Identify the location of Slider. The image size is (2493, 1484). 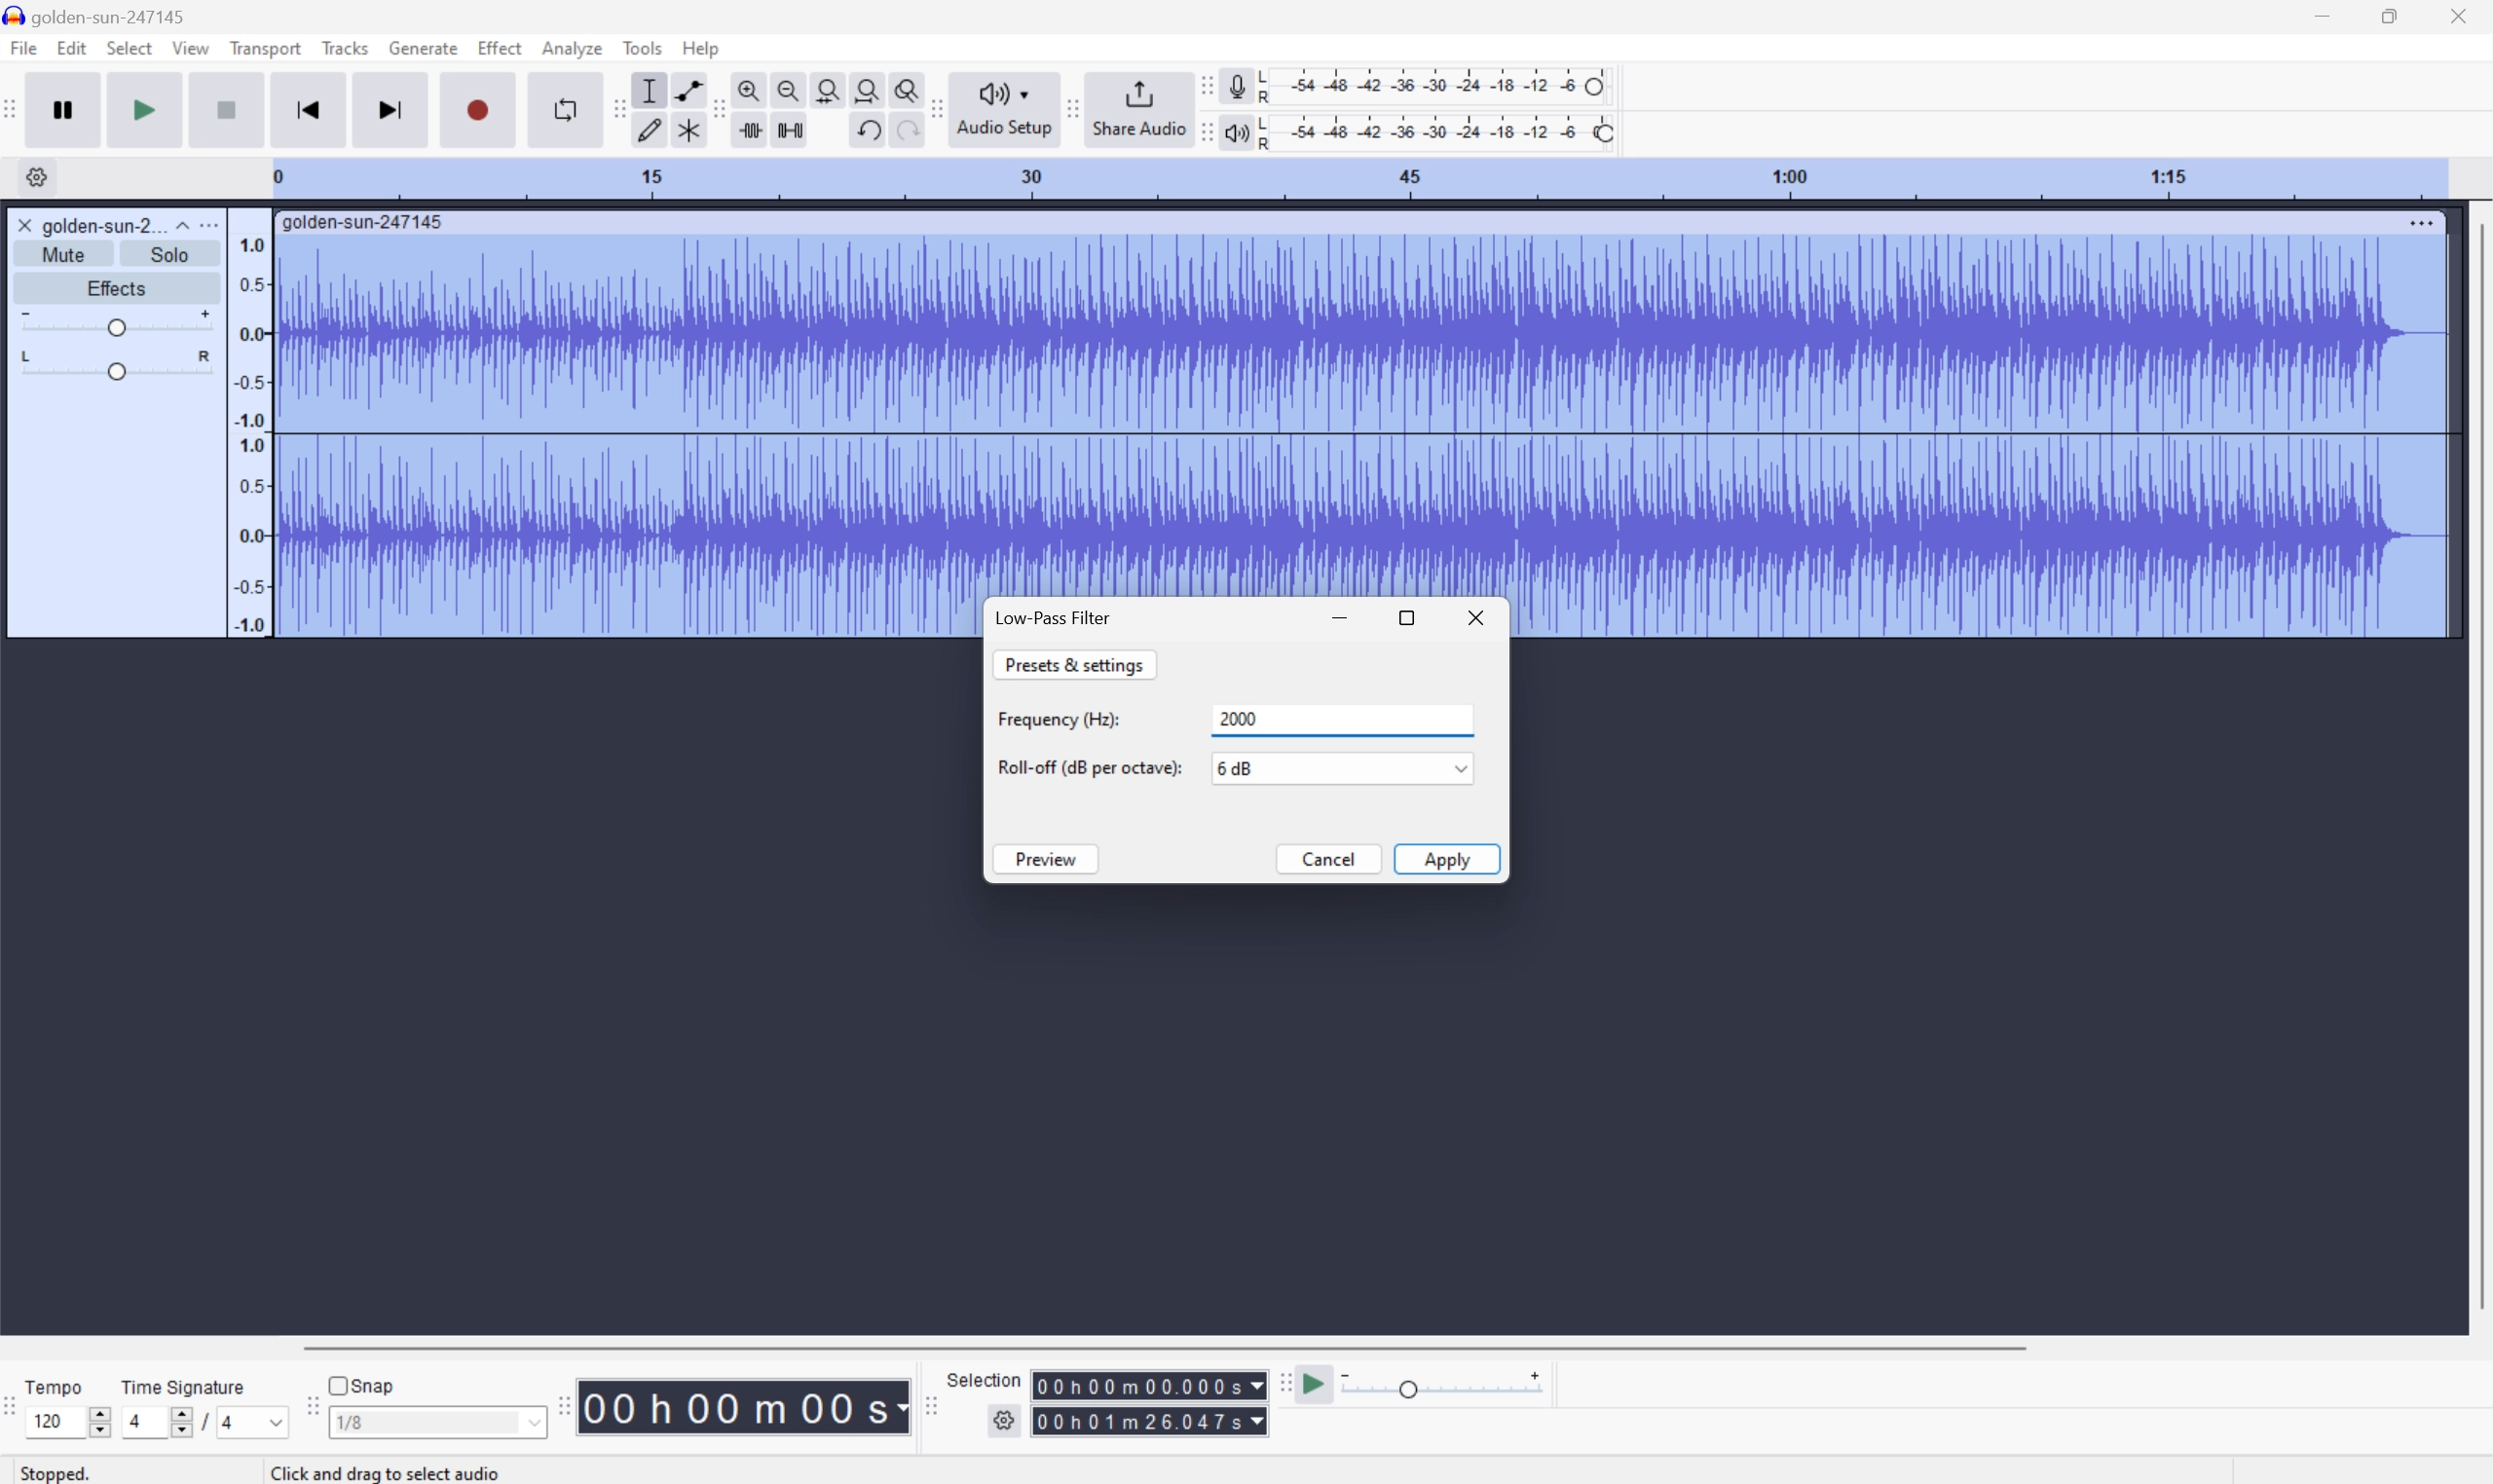
(117, 365).